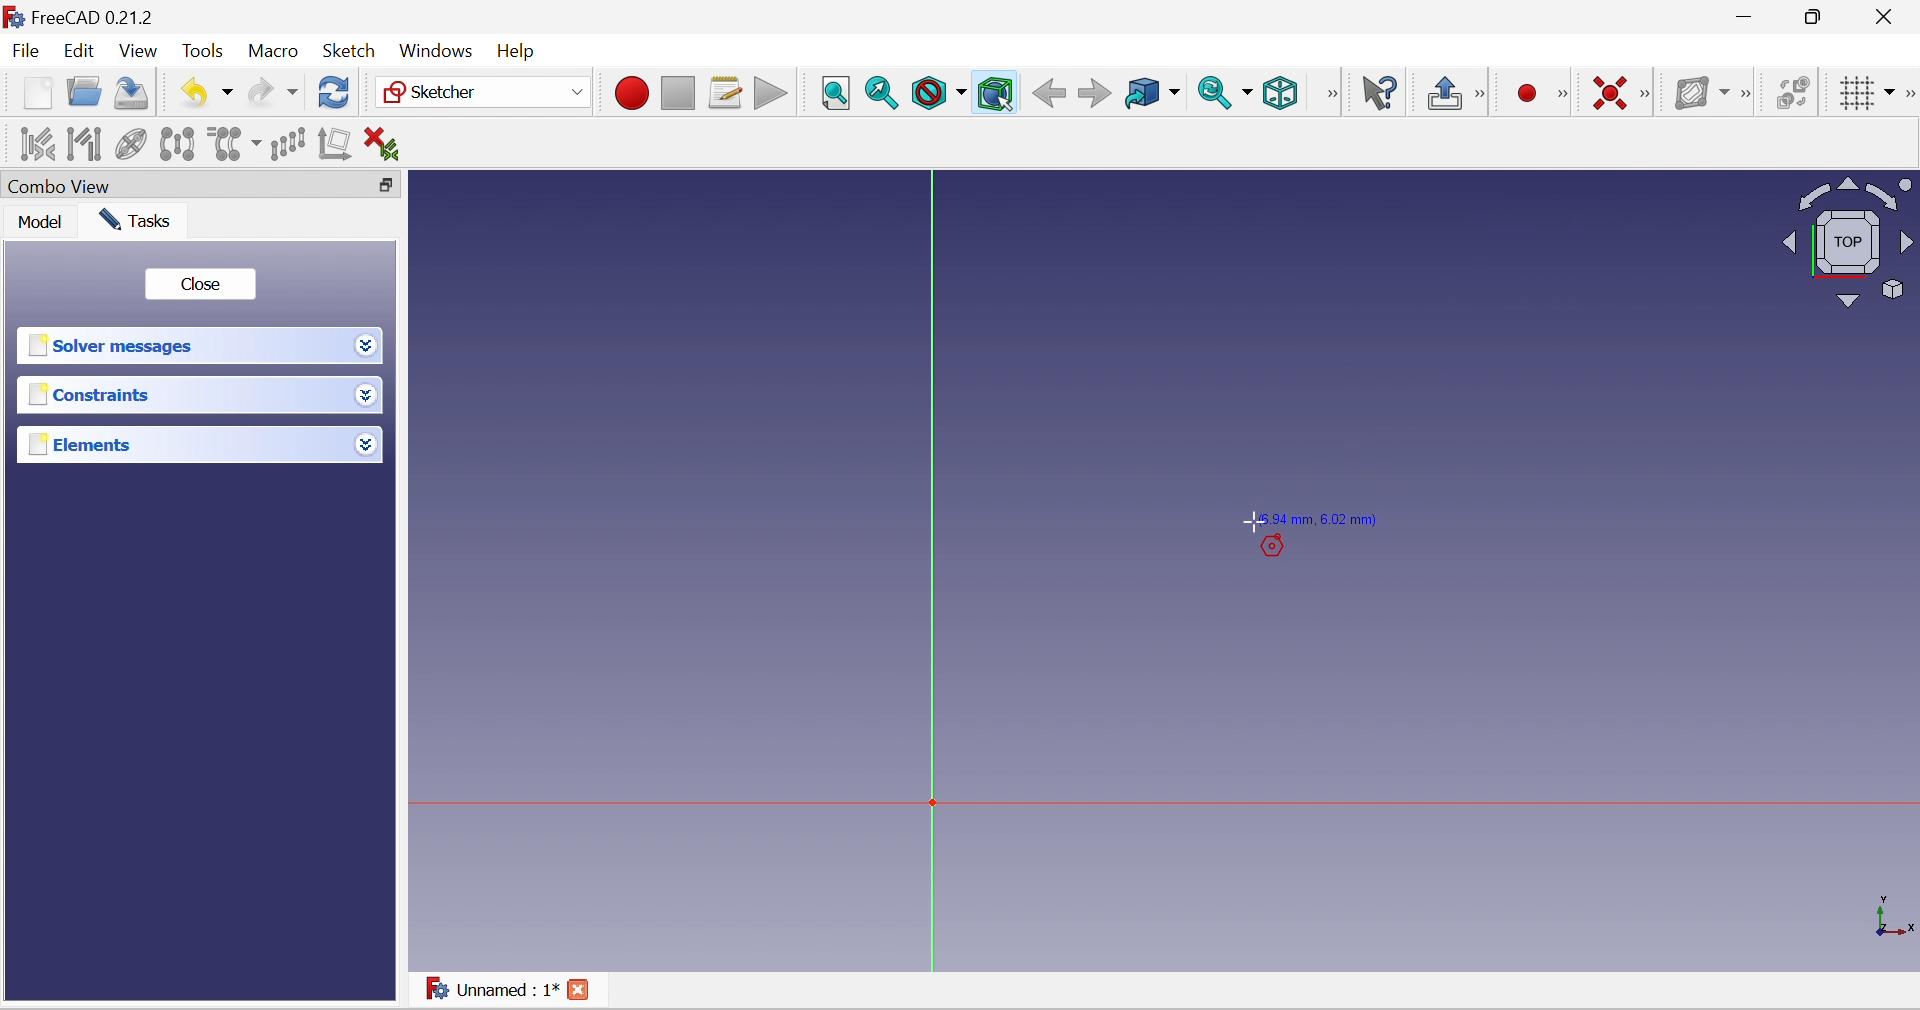 The height and width of the screenshot is (1010, 1920). I want to click on Sketcher, so click(484, 92).